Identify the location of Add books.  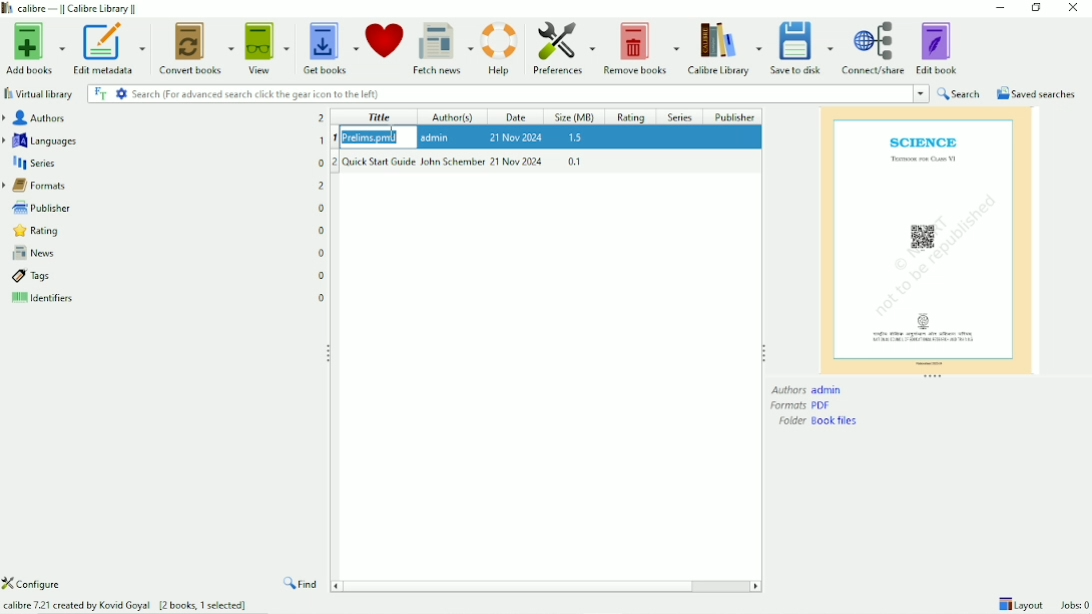
(34, 47).